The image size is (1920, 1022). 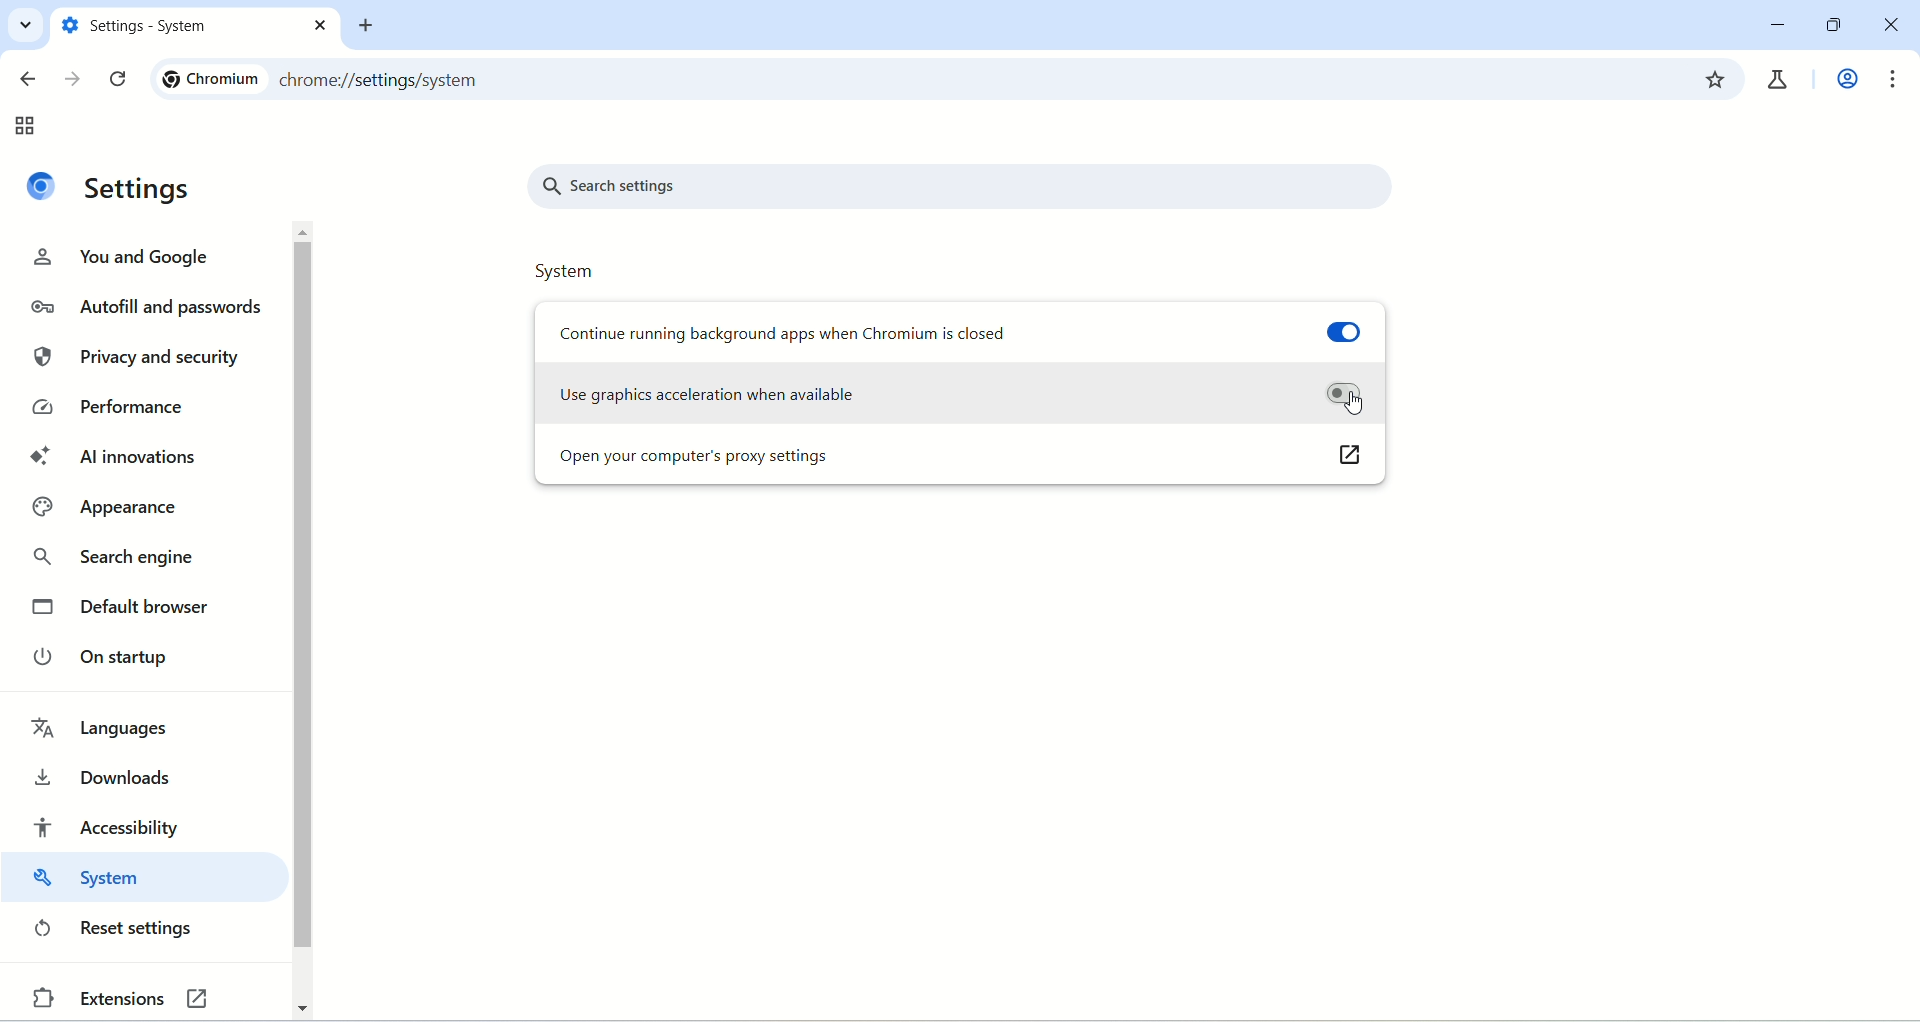 I want to click on go back, so click(x=25, y=81).